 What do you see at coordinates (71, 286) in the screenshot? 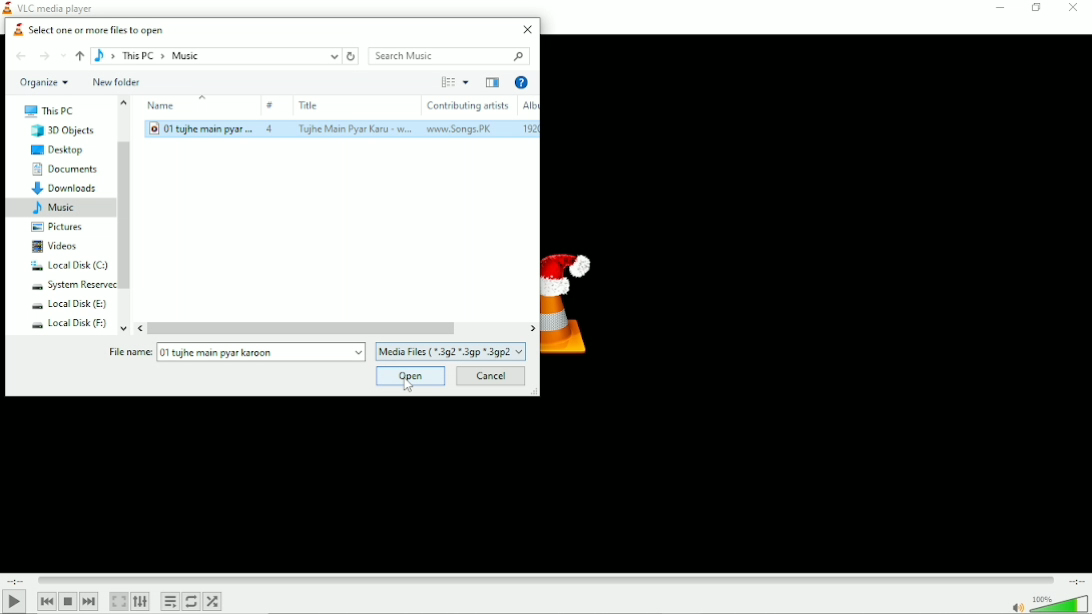
I see `system reserved` at bounding box center [71, 286].